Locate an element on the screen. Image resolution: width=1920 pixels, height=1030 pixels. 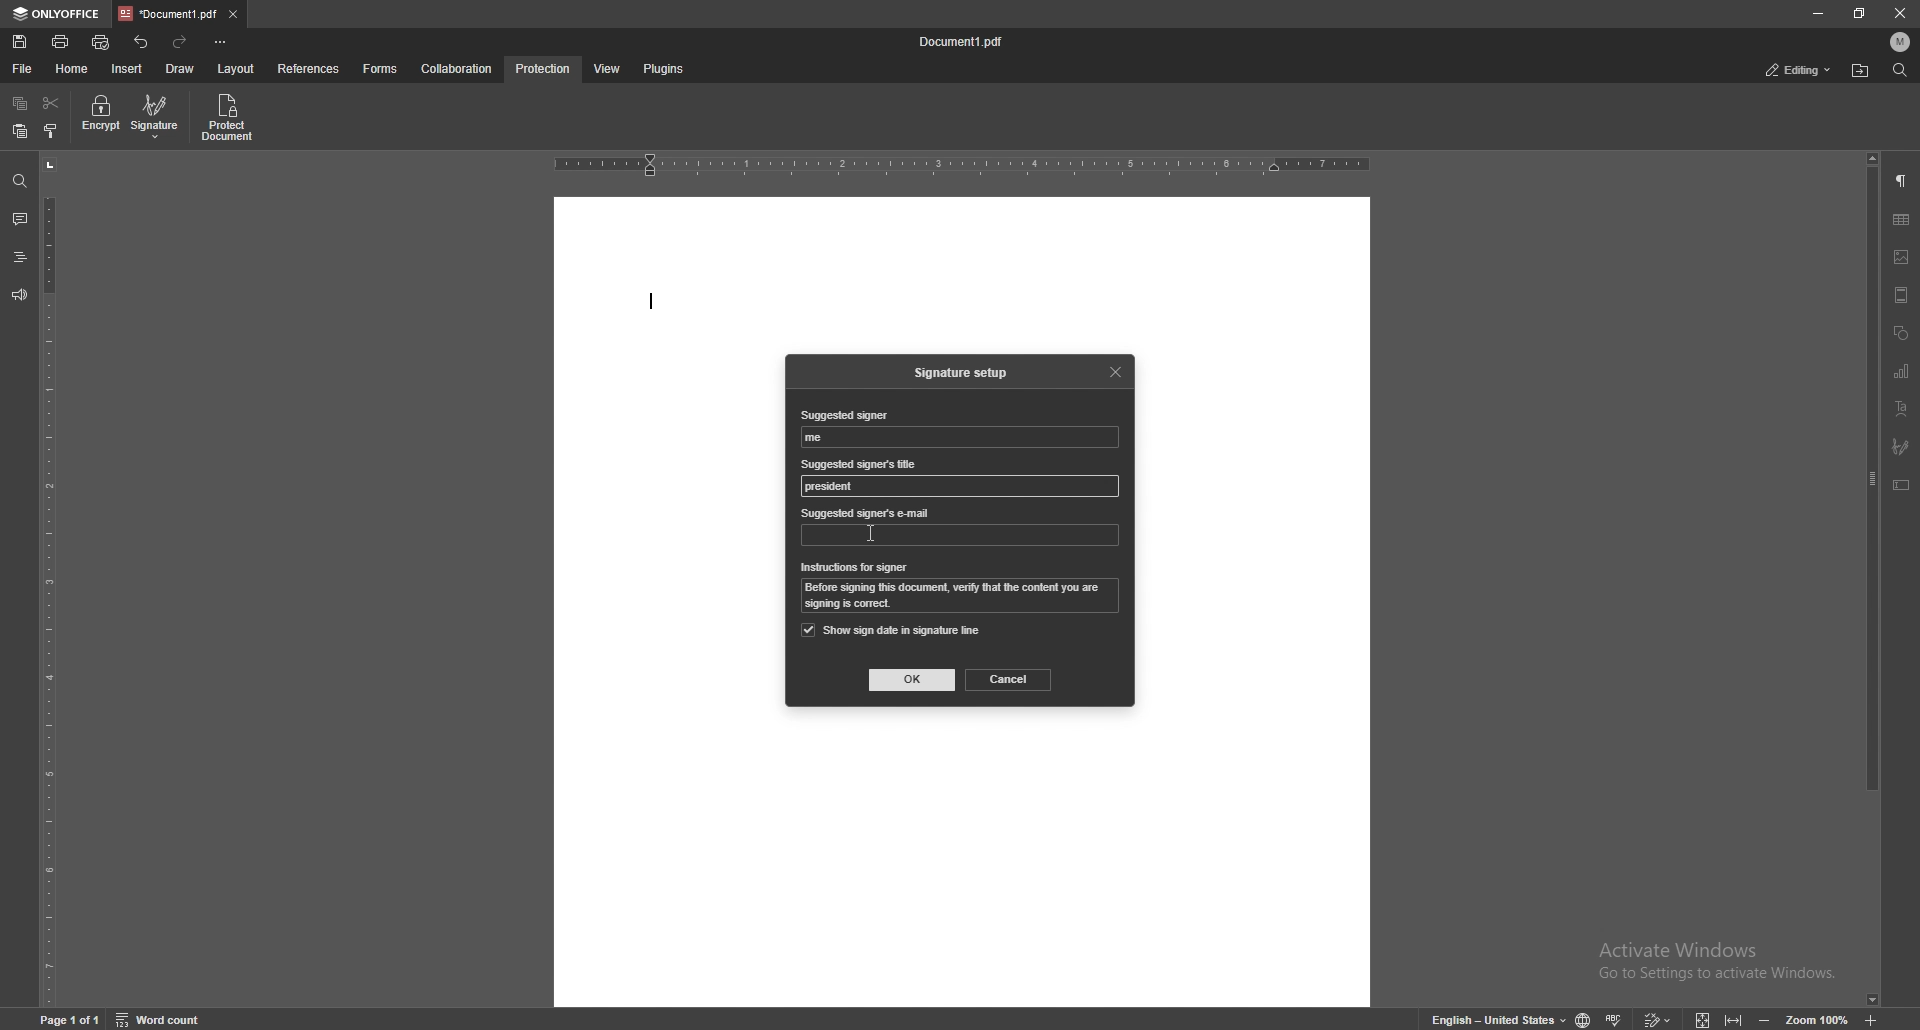
shapes is located at coordinates (1900, 334).